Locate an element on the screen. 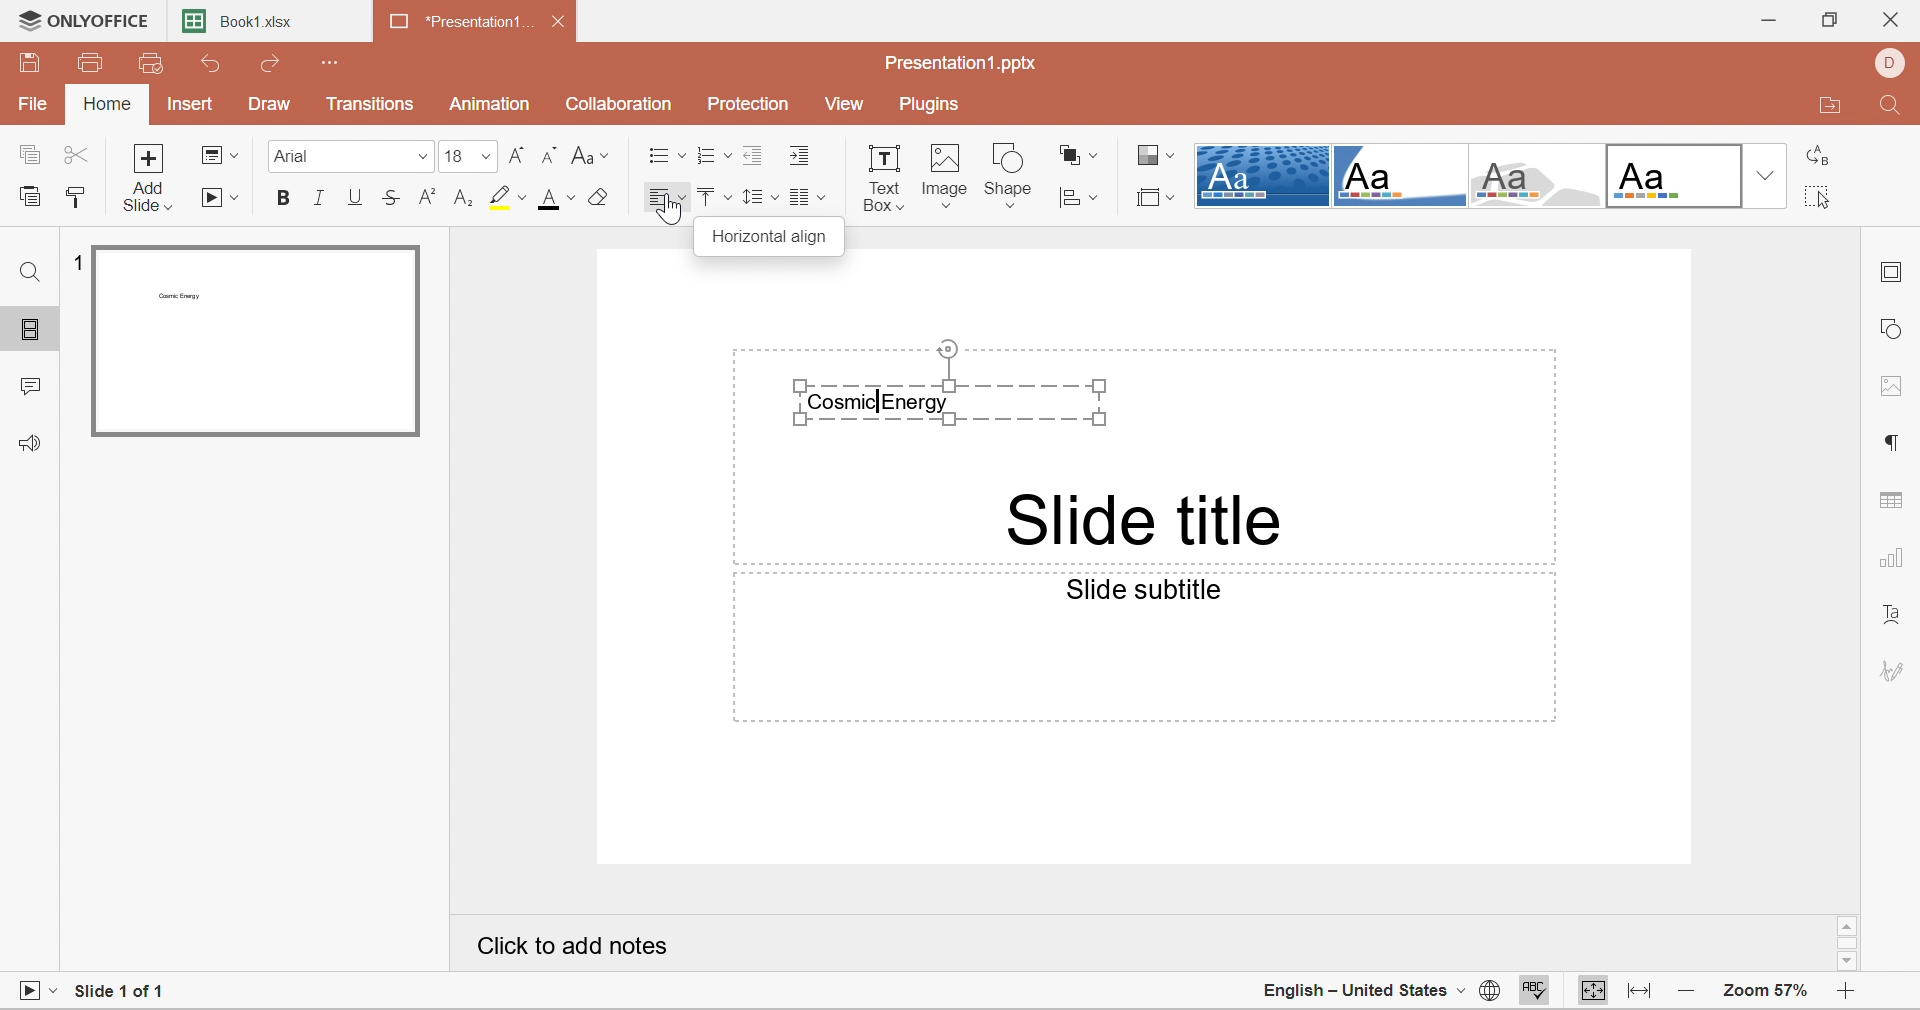  Image is located at coordinates (947, 177).